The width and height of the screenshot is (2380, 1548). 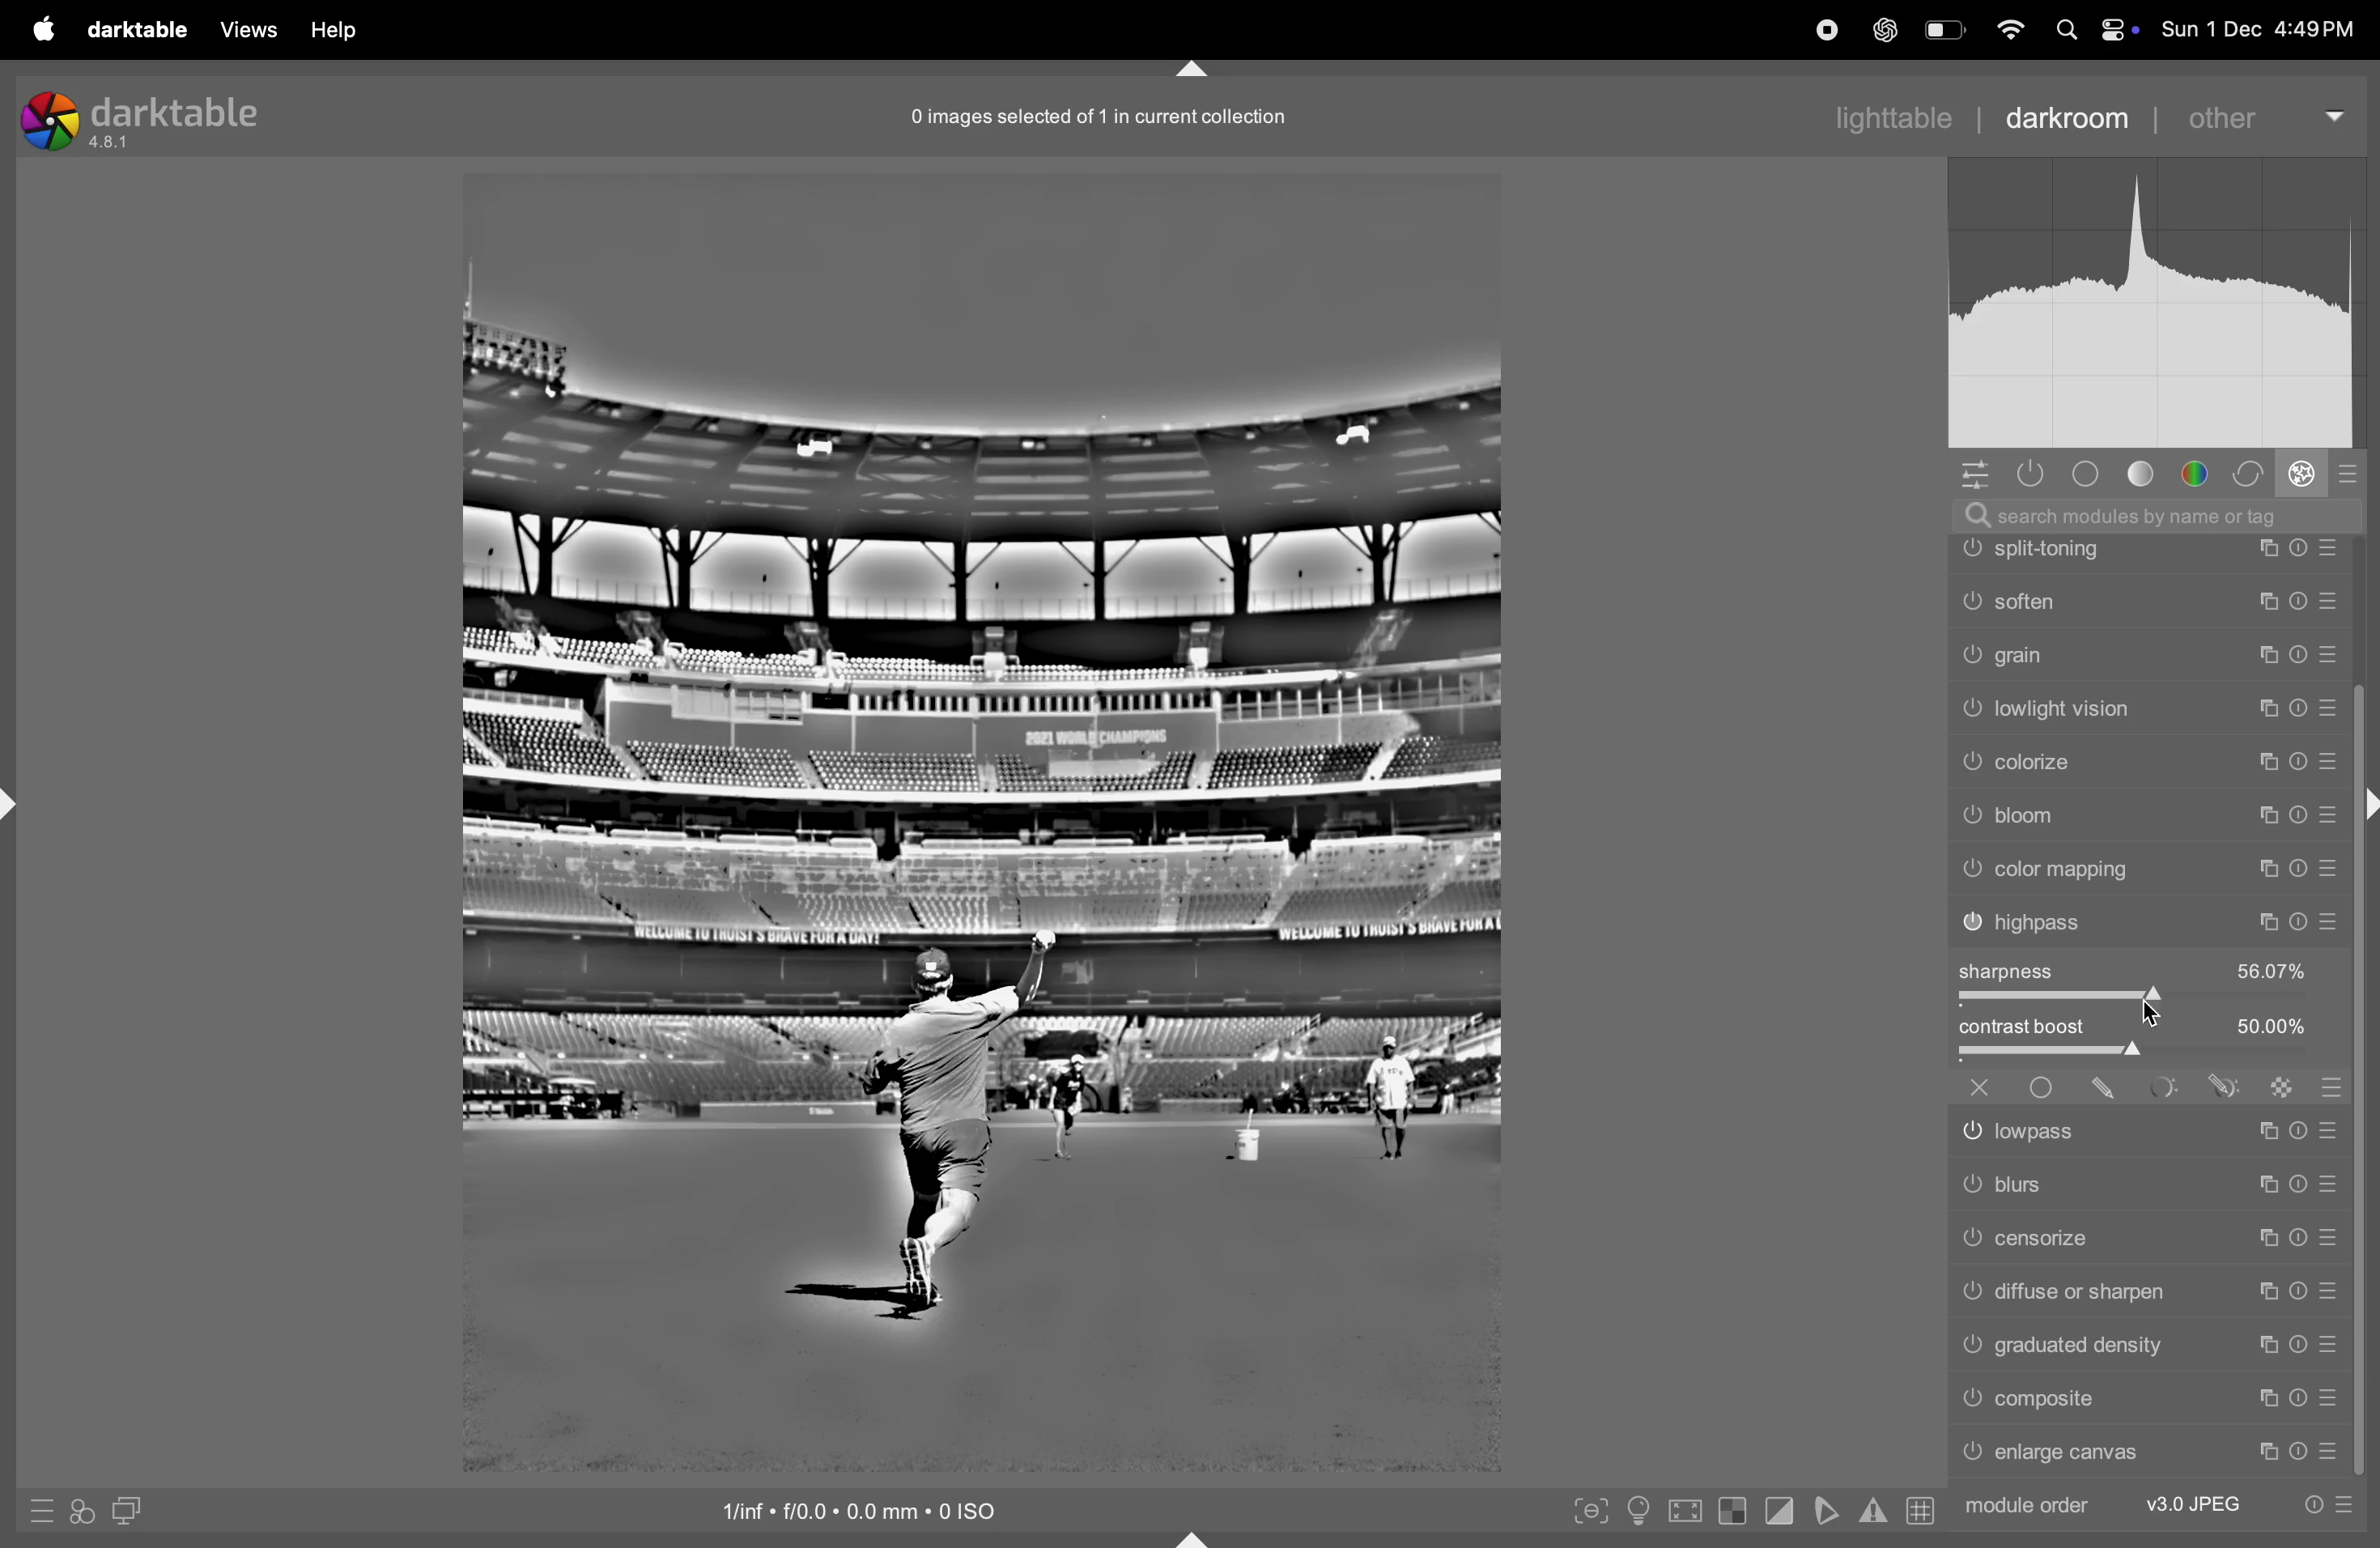 What do you see at coordinates (2032, 473) in the screenshot?
I see `show only active modules` at bounding box center [2032, 473].